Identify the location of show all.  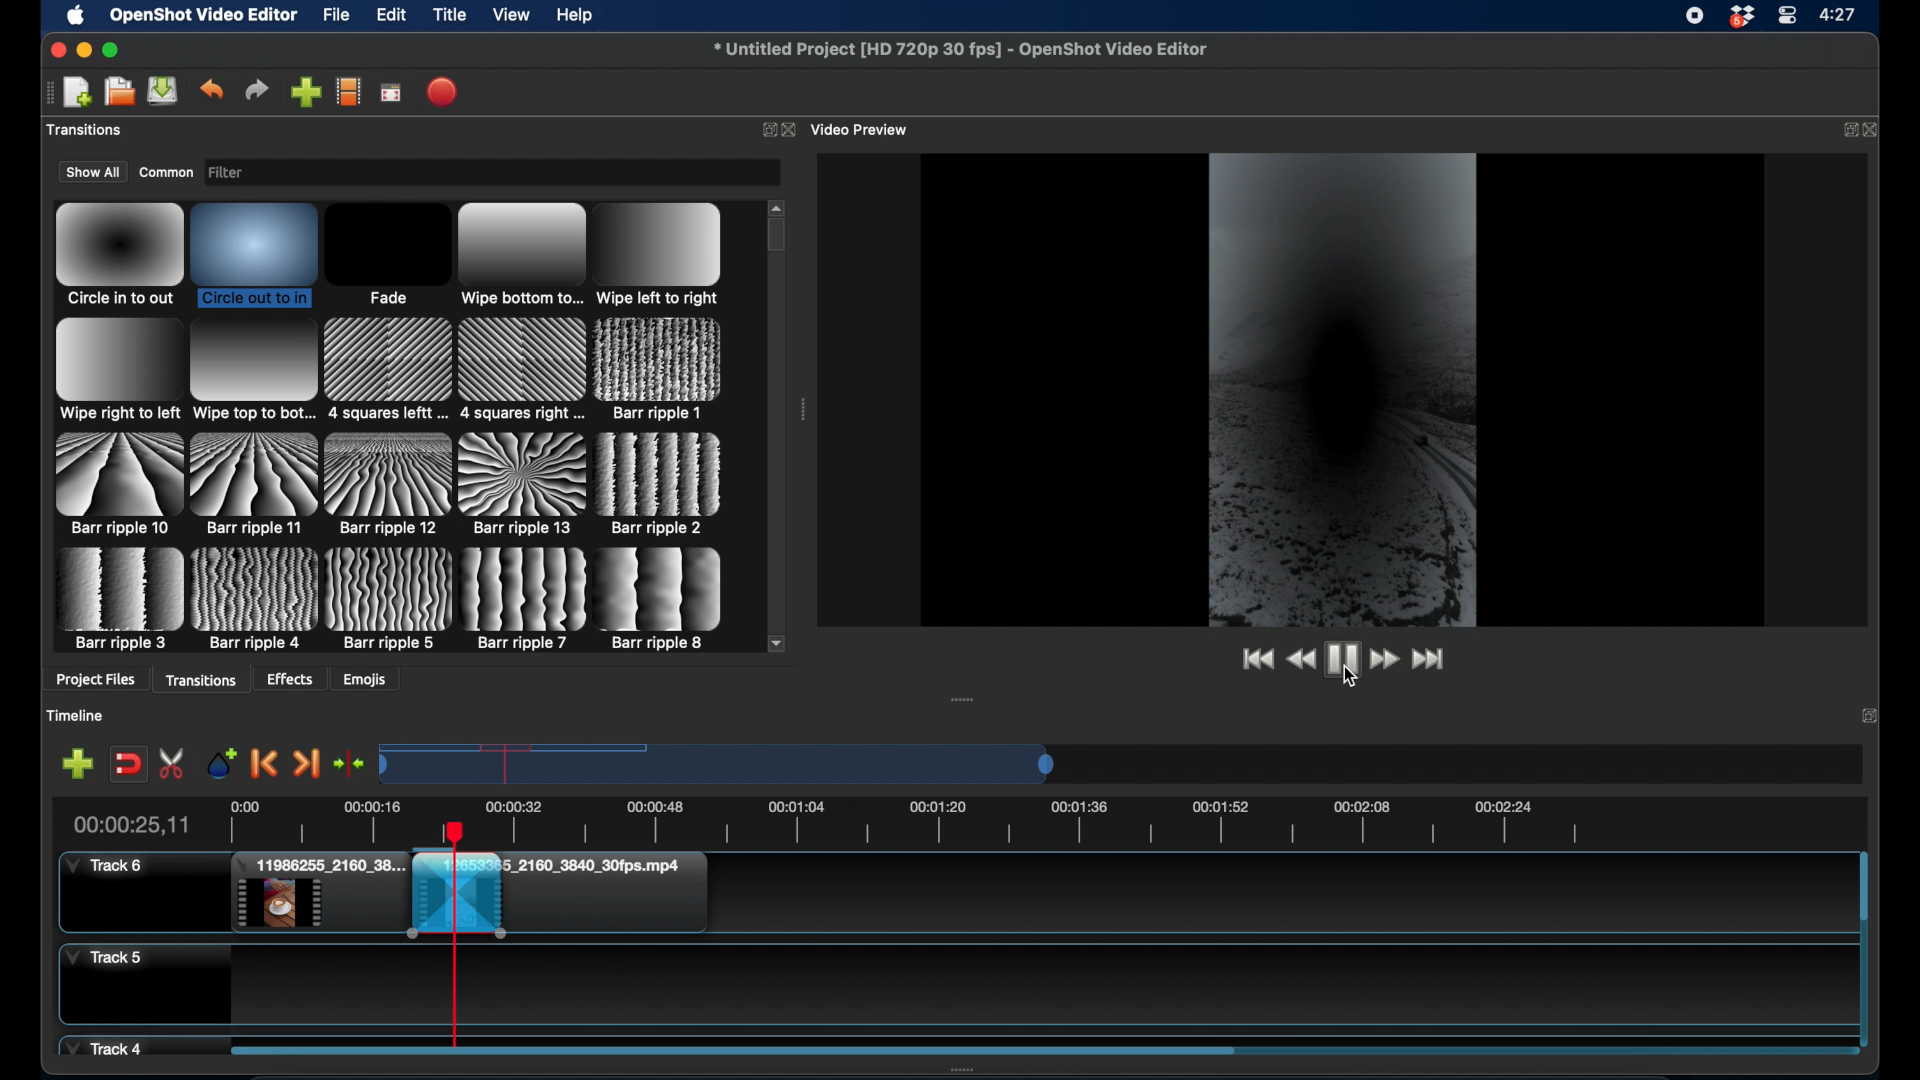
(92, 172).